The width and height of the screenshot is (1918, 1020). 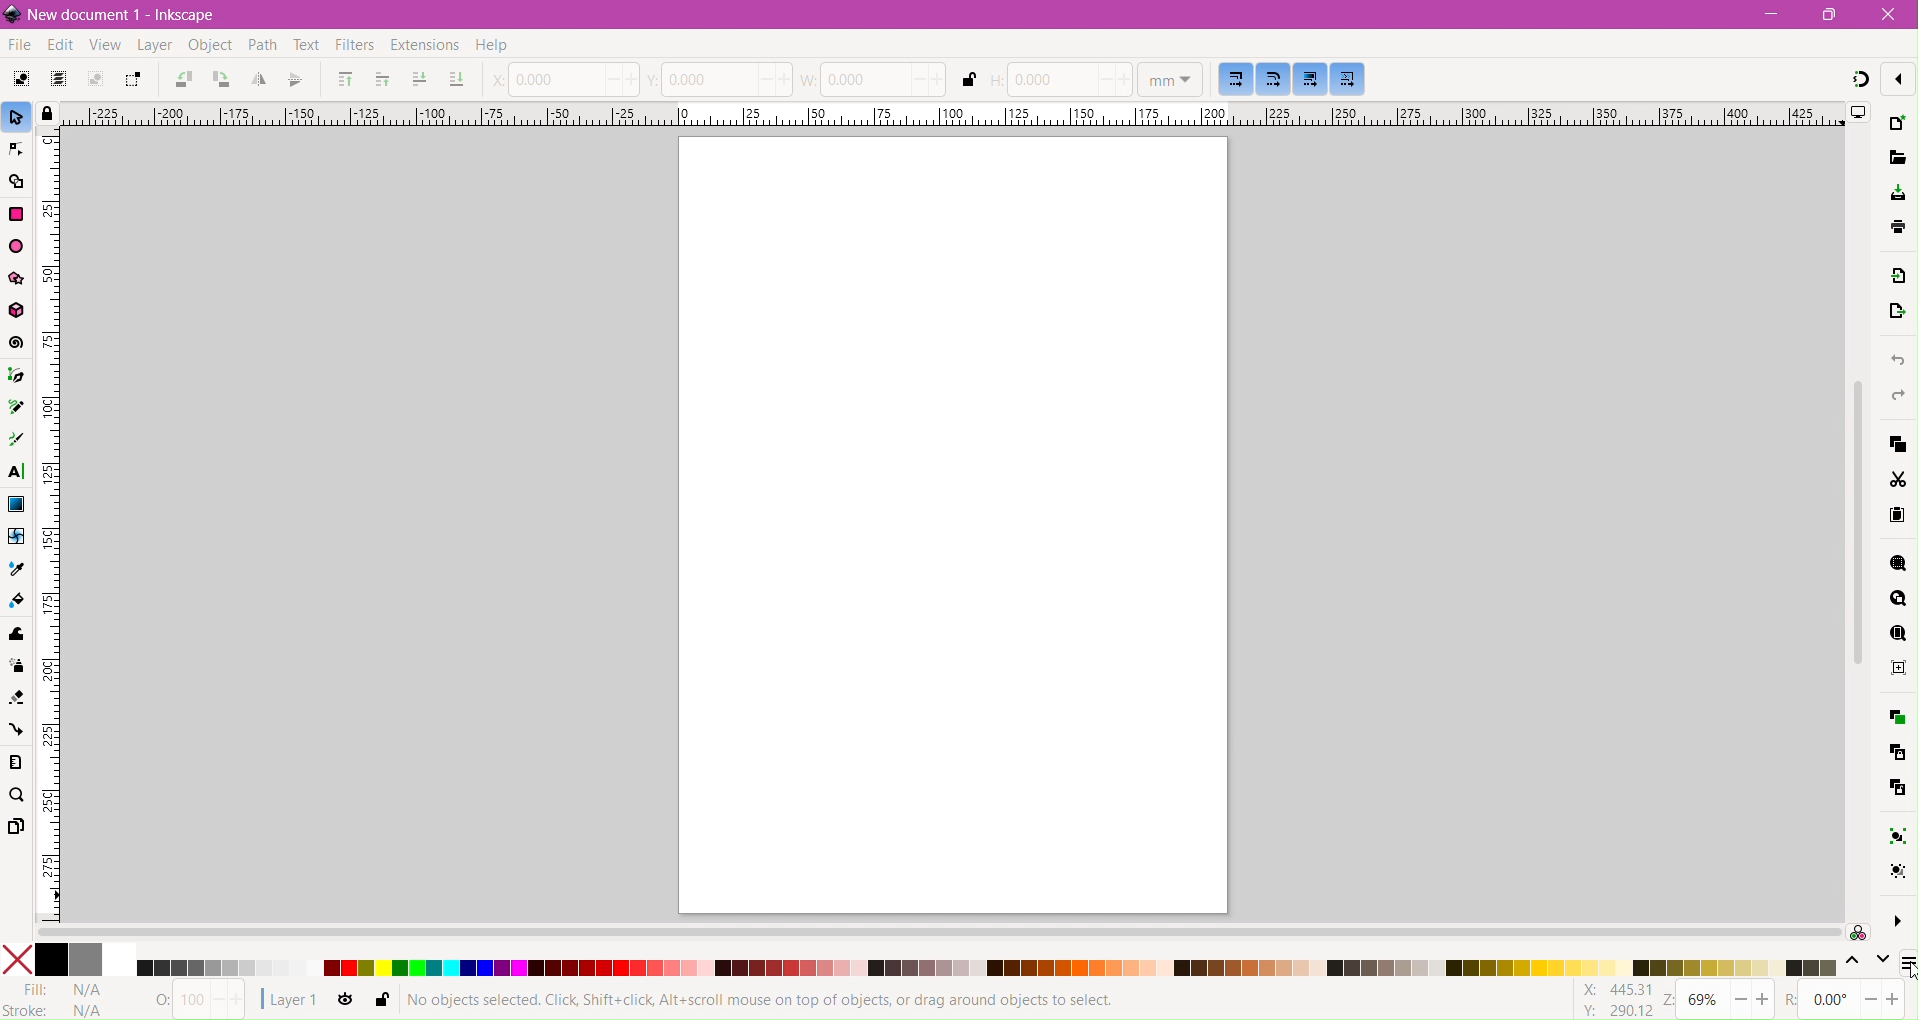 What do you see at coordinates (1237, 78) in the screenshot?
I see `When scaling objects, scale the stroke width by the same proportion` at bounding box center [1237, 78].